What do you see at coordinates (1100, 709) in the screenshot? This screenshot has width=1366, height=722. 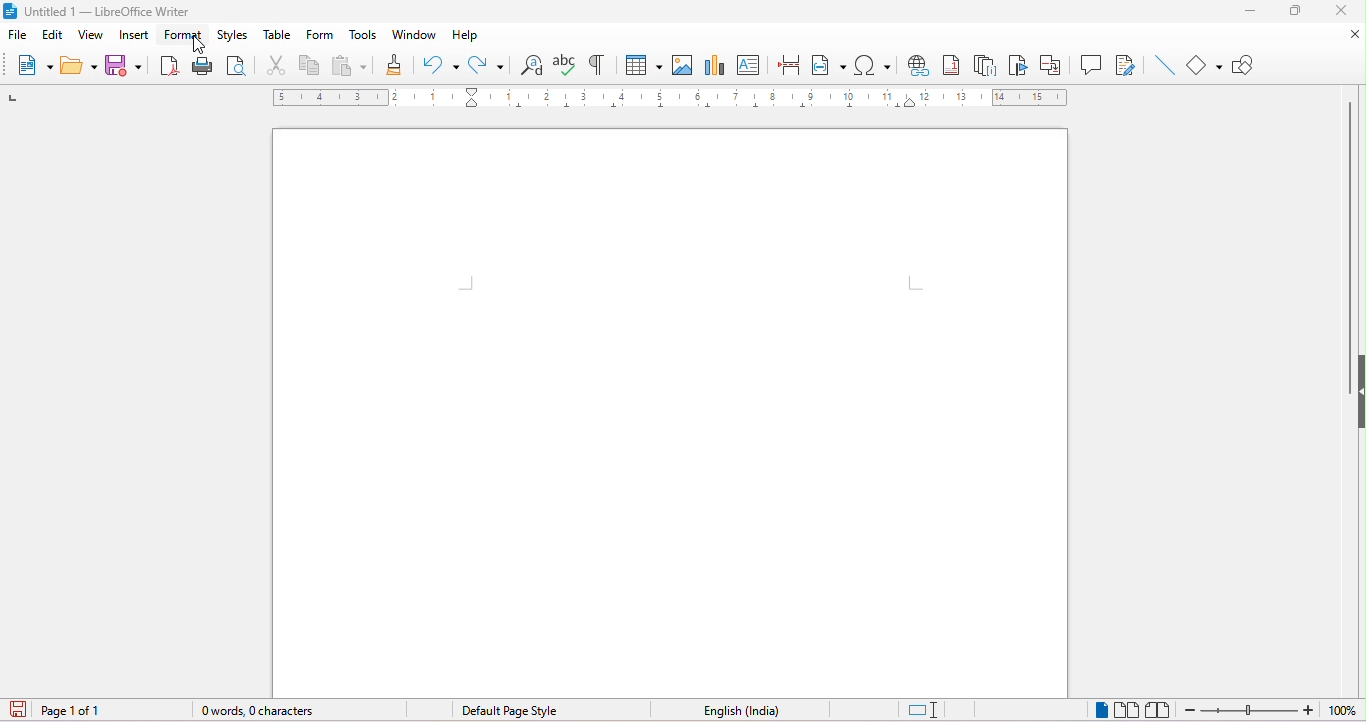 I see `single page view` at bounding box center [1100, 709].